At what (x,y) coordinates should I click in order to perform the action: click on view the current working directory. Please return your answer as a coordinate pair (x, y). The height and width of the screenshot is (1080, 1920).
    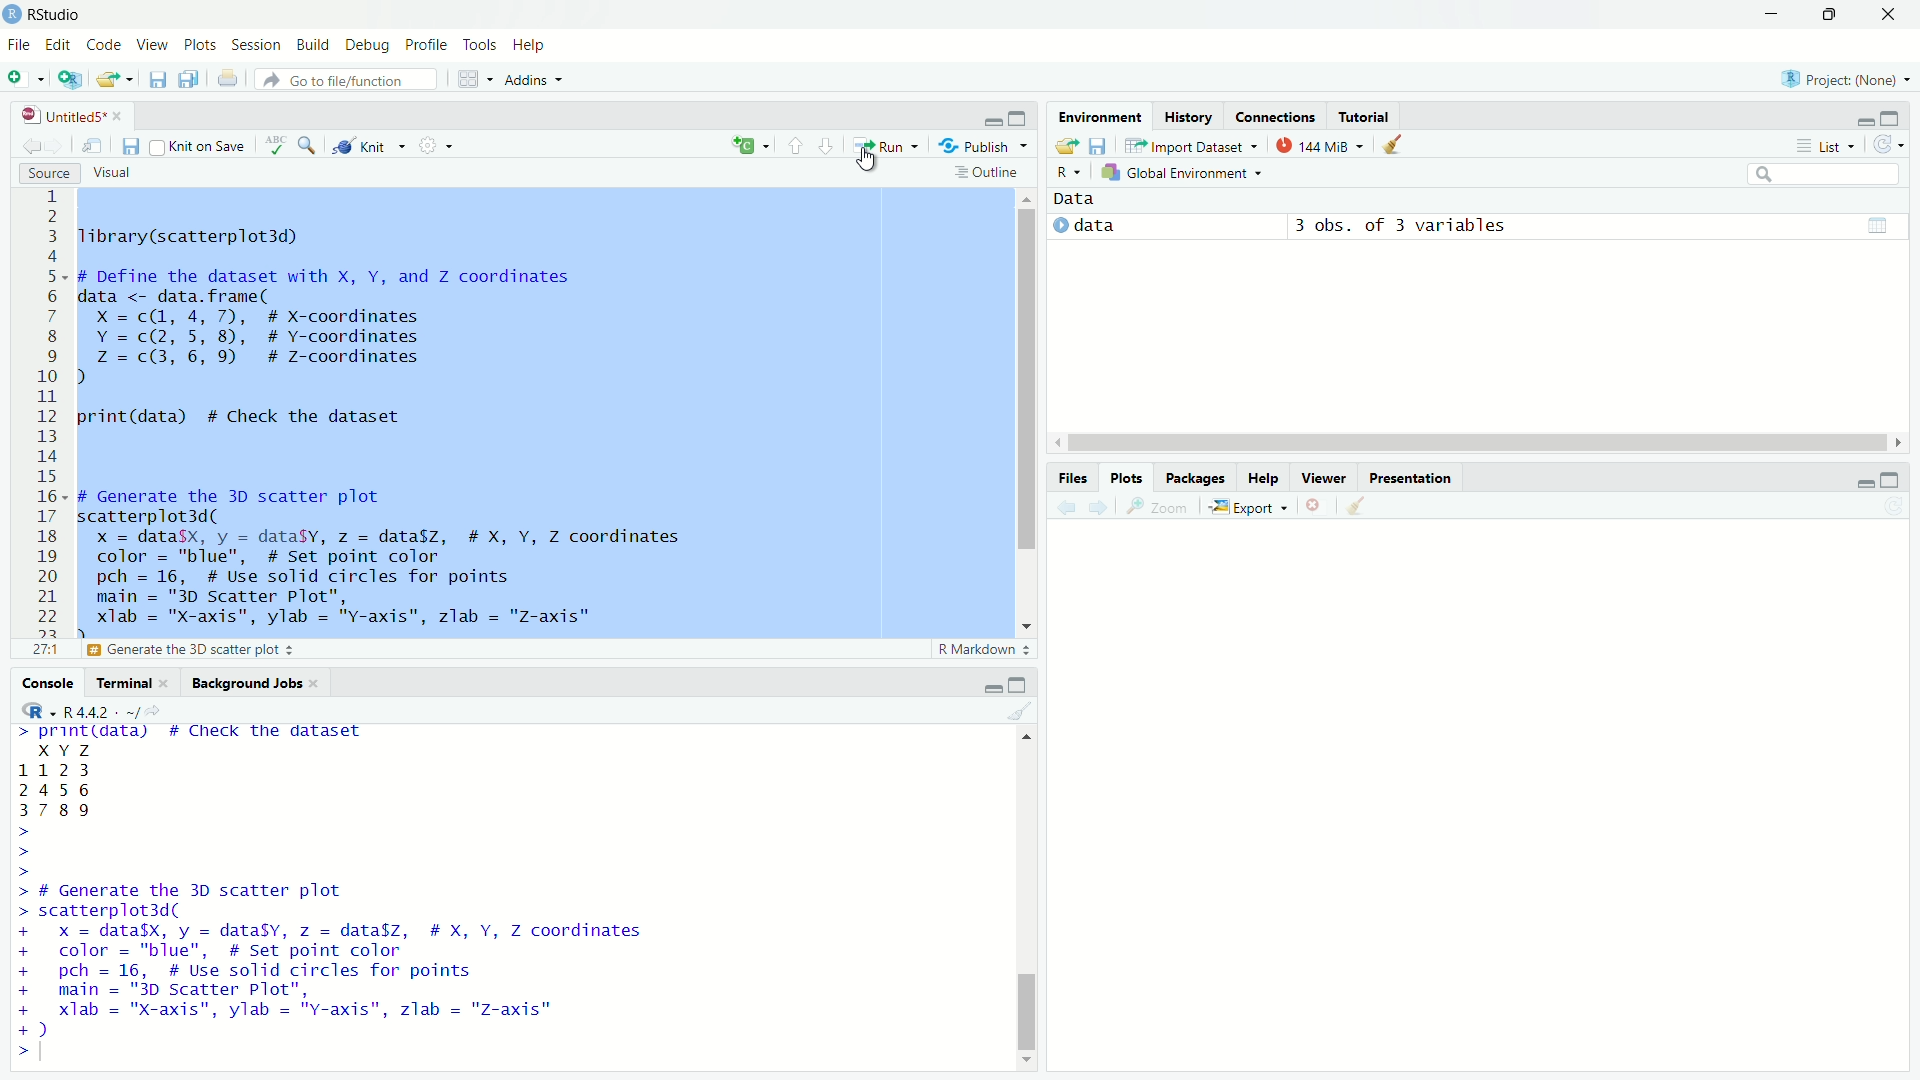
    Looking at the image, I should click on (166, 711).